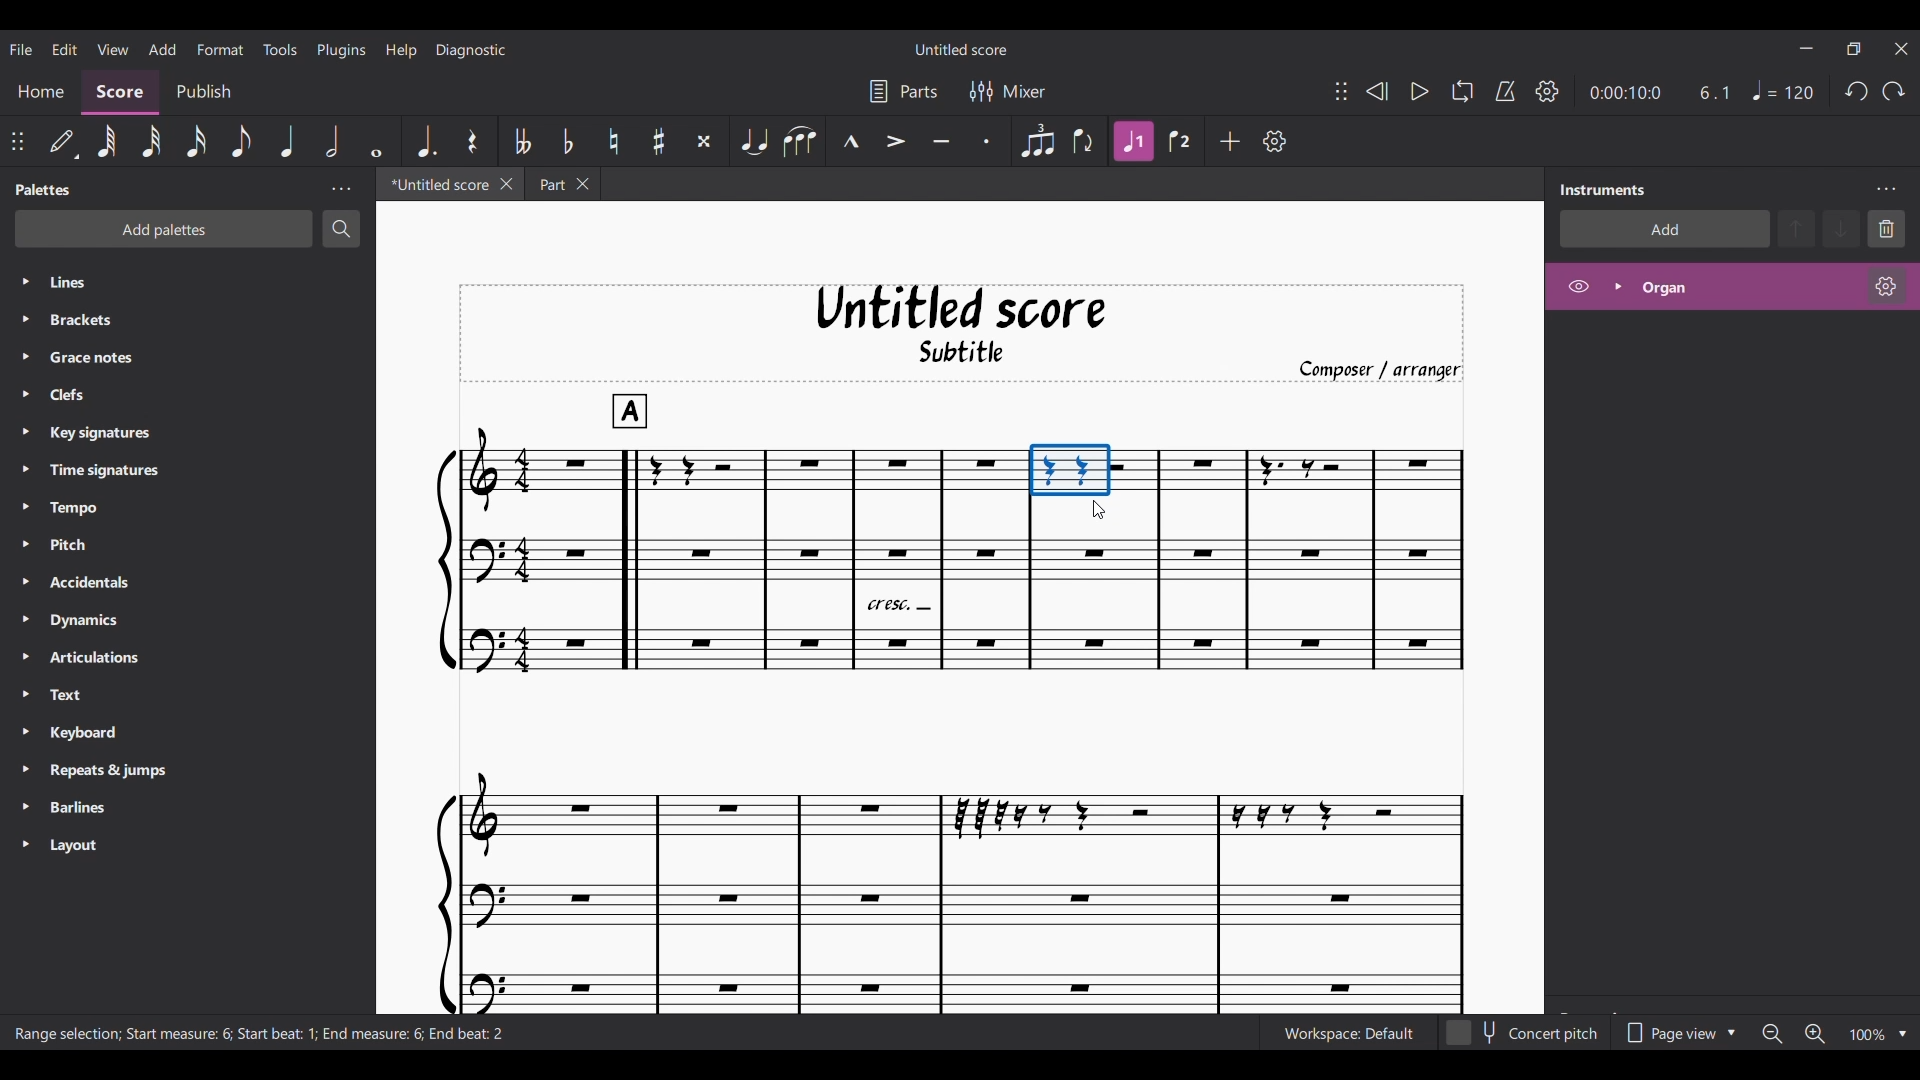  What do you see at coordinates (1133, 142) in the screenshot?
I see `Voice 1 selected` at bounding box center [1133, 142].